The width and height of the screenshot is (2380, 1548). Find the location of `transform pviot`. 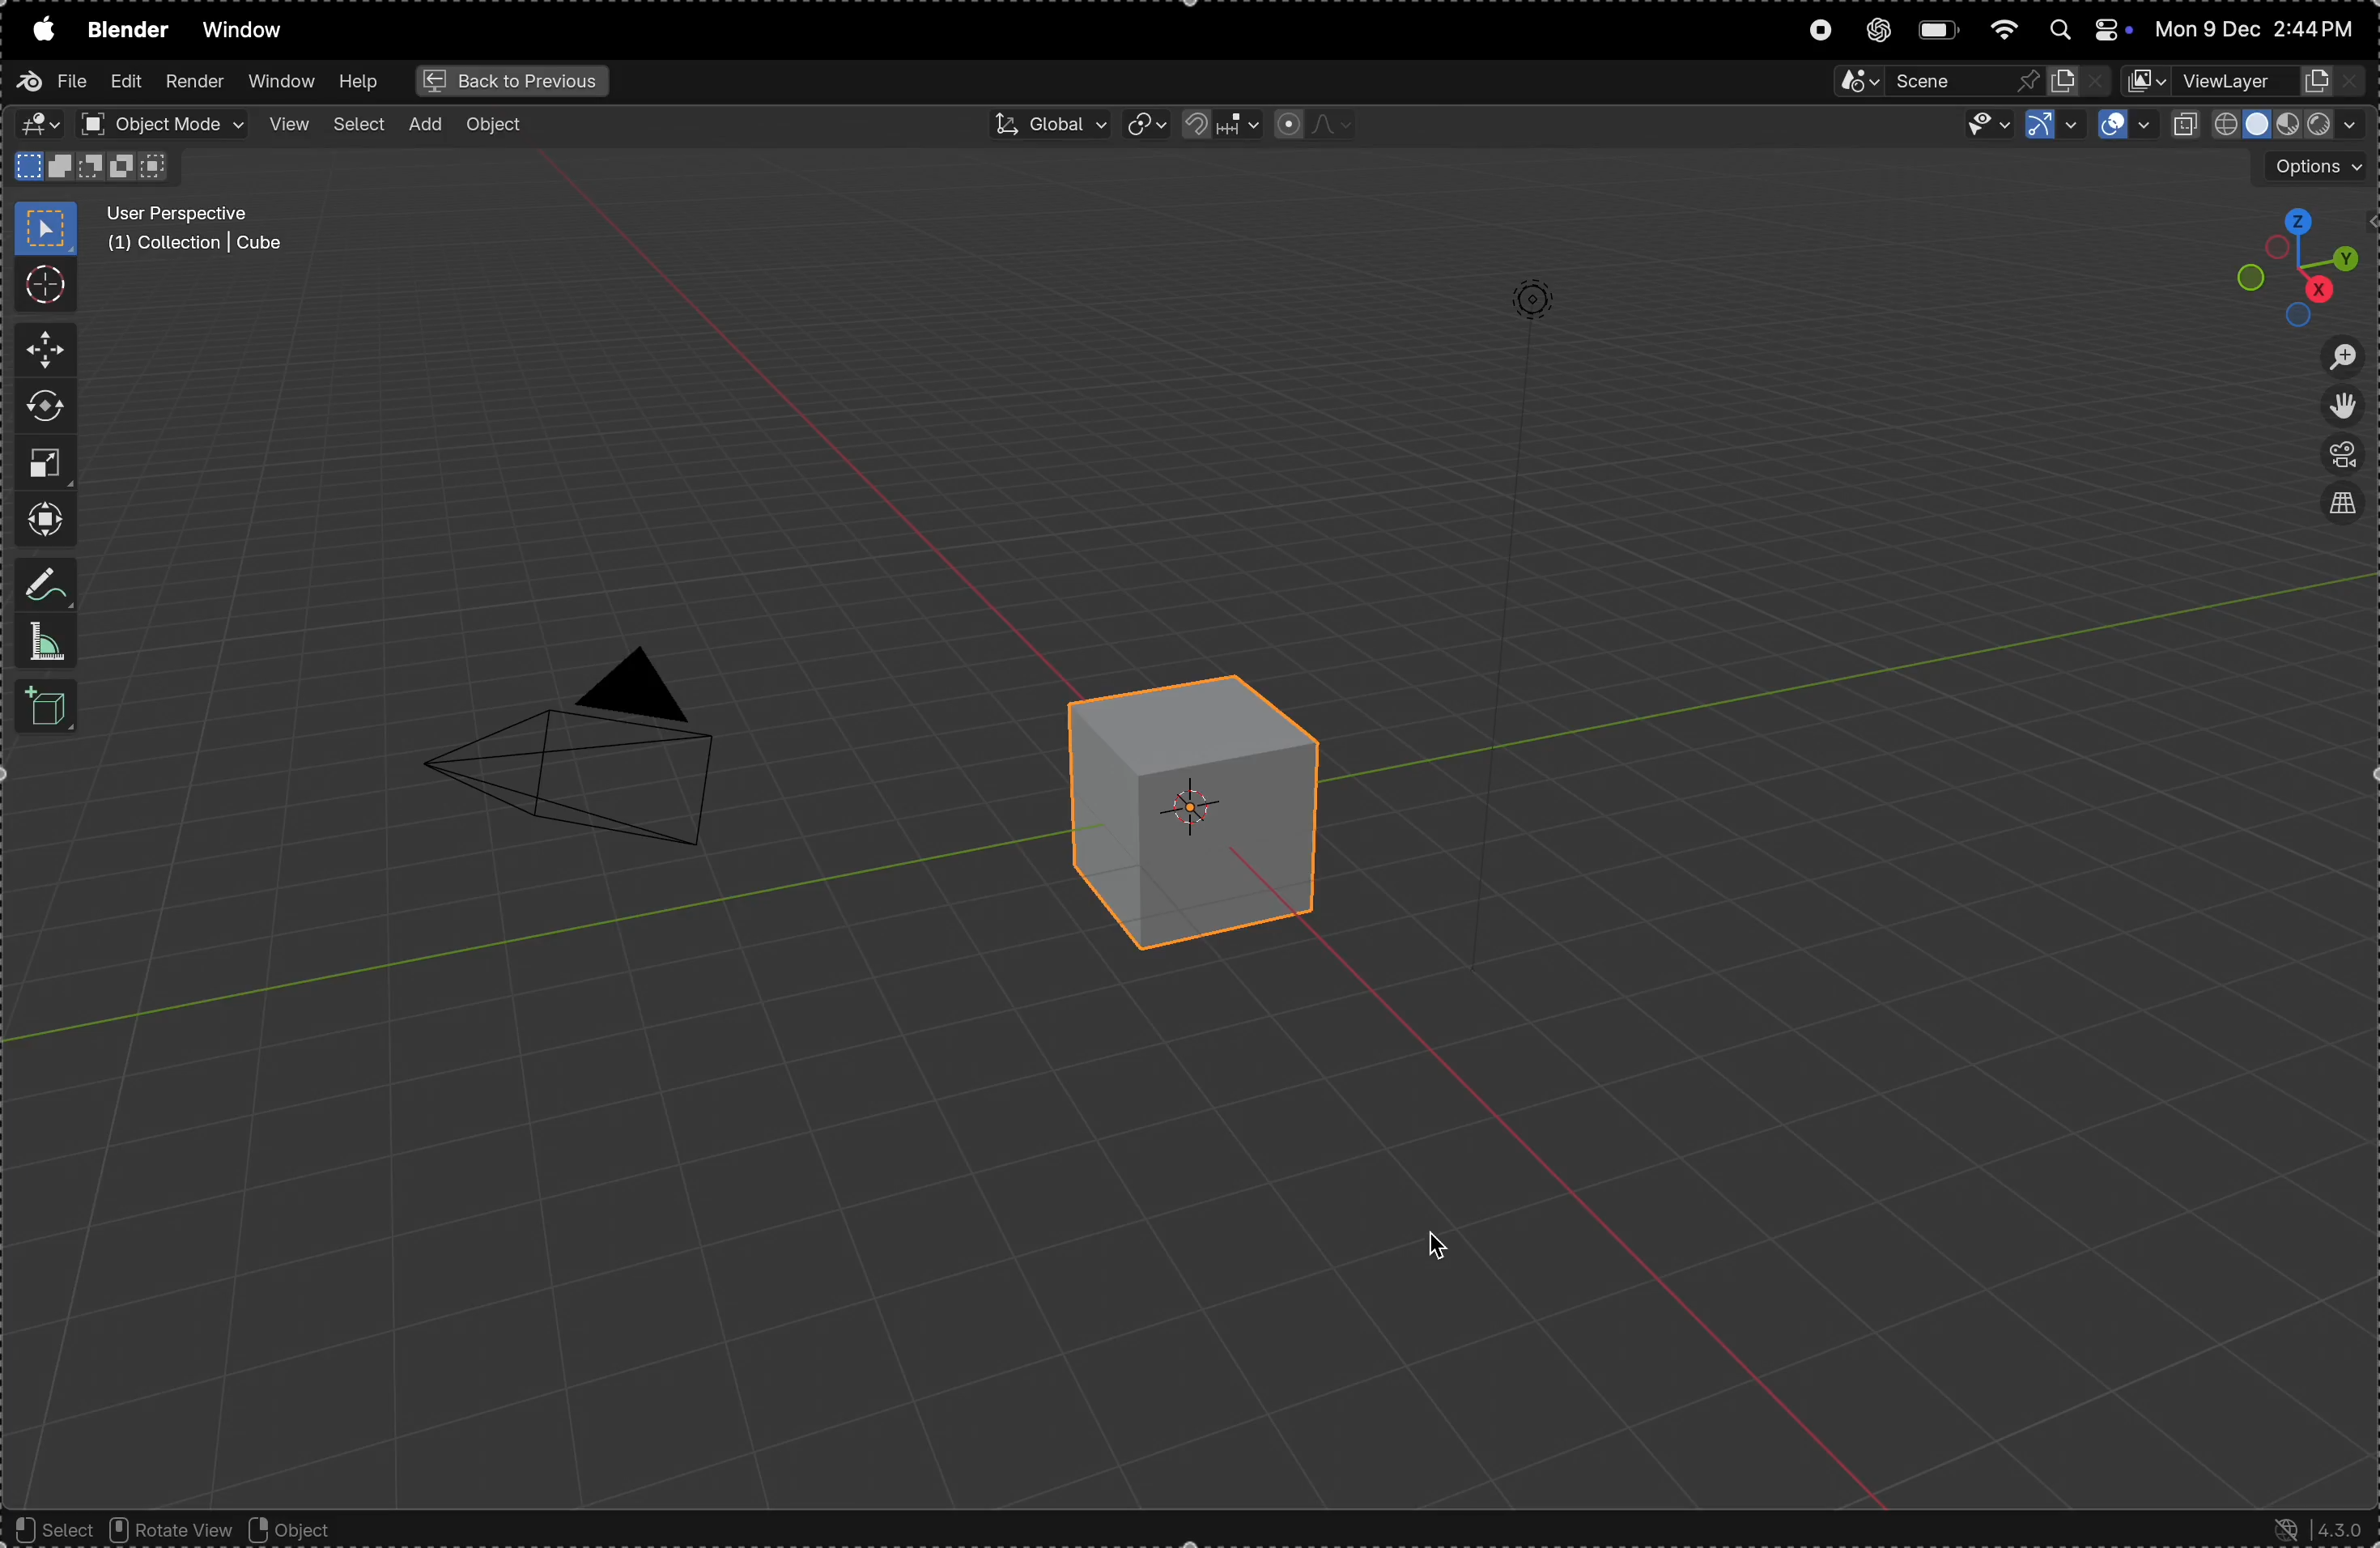

transform pviot is located at coordinates (1144, 126).